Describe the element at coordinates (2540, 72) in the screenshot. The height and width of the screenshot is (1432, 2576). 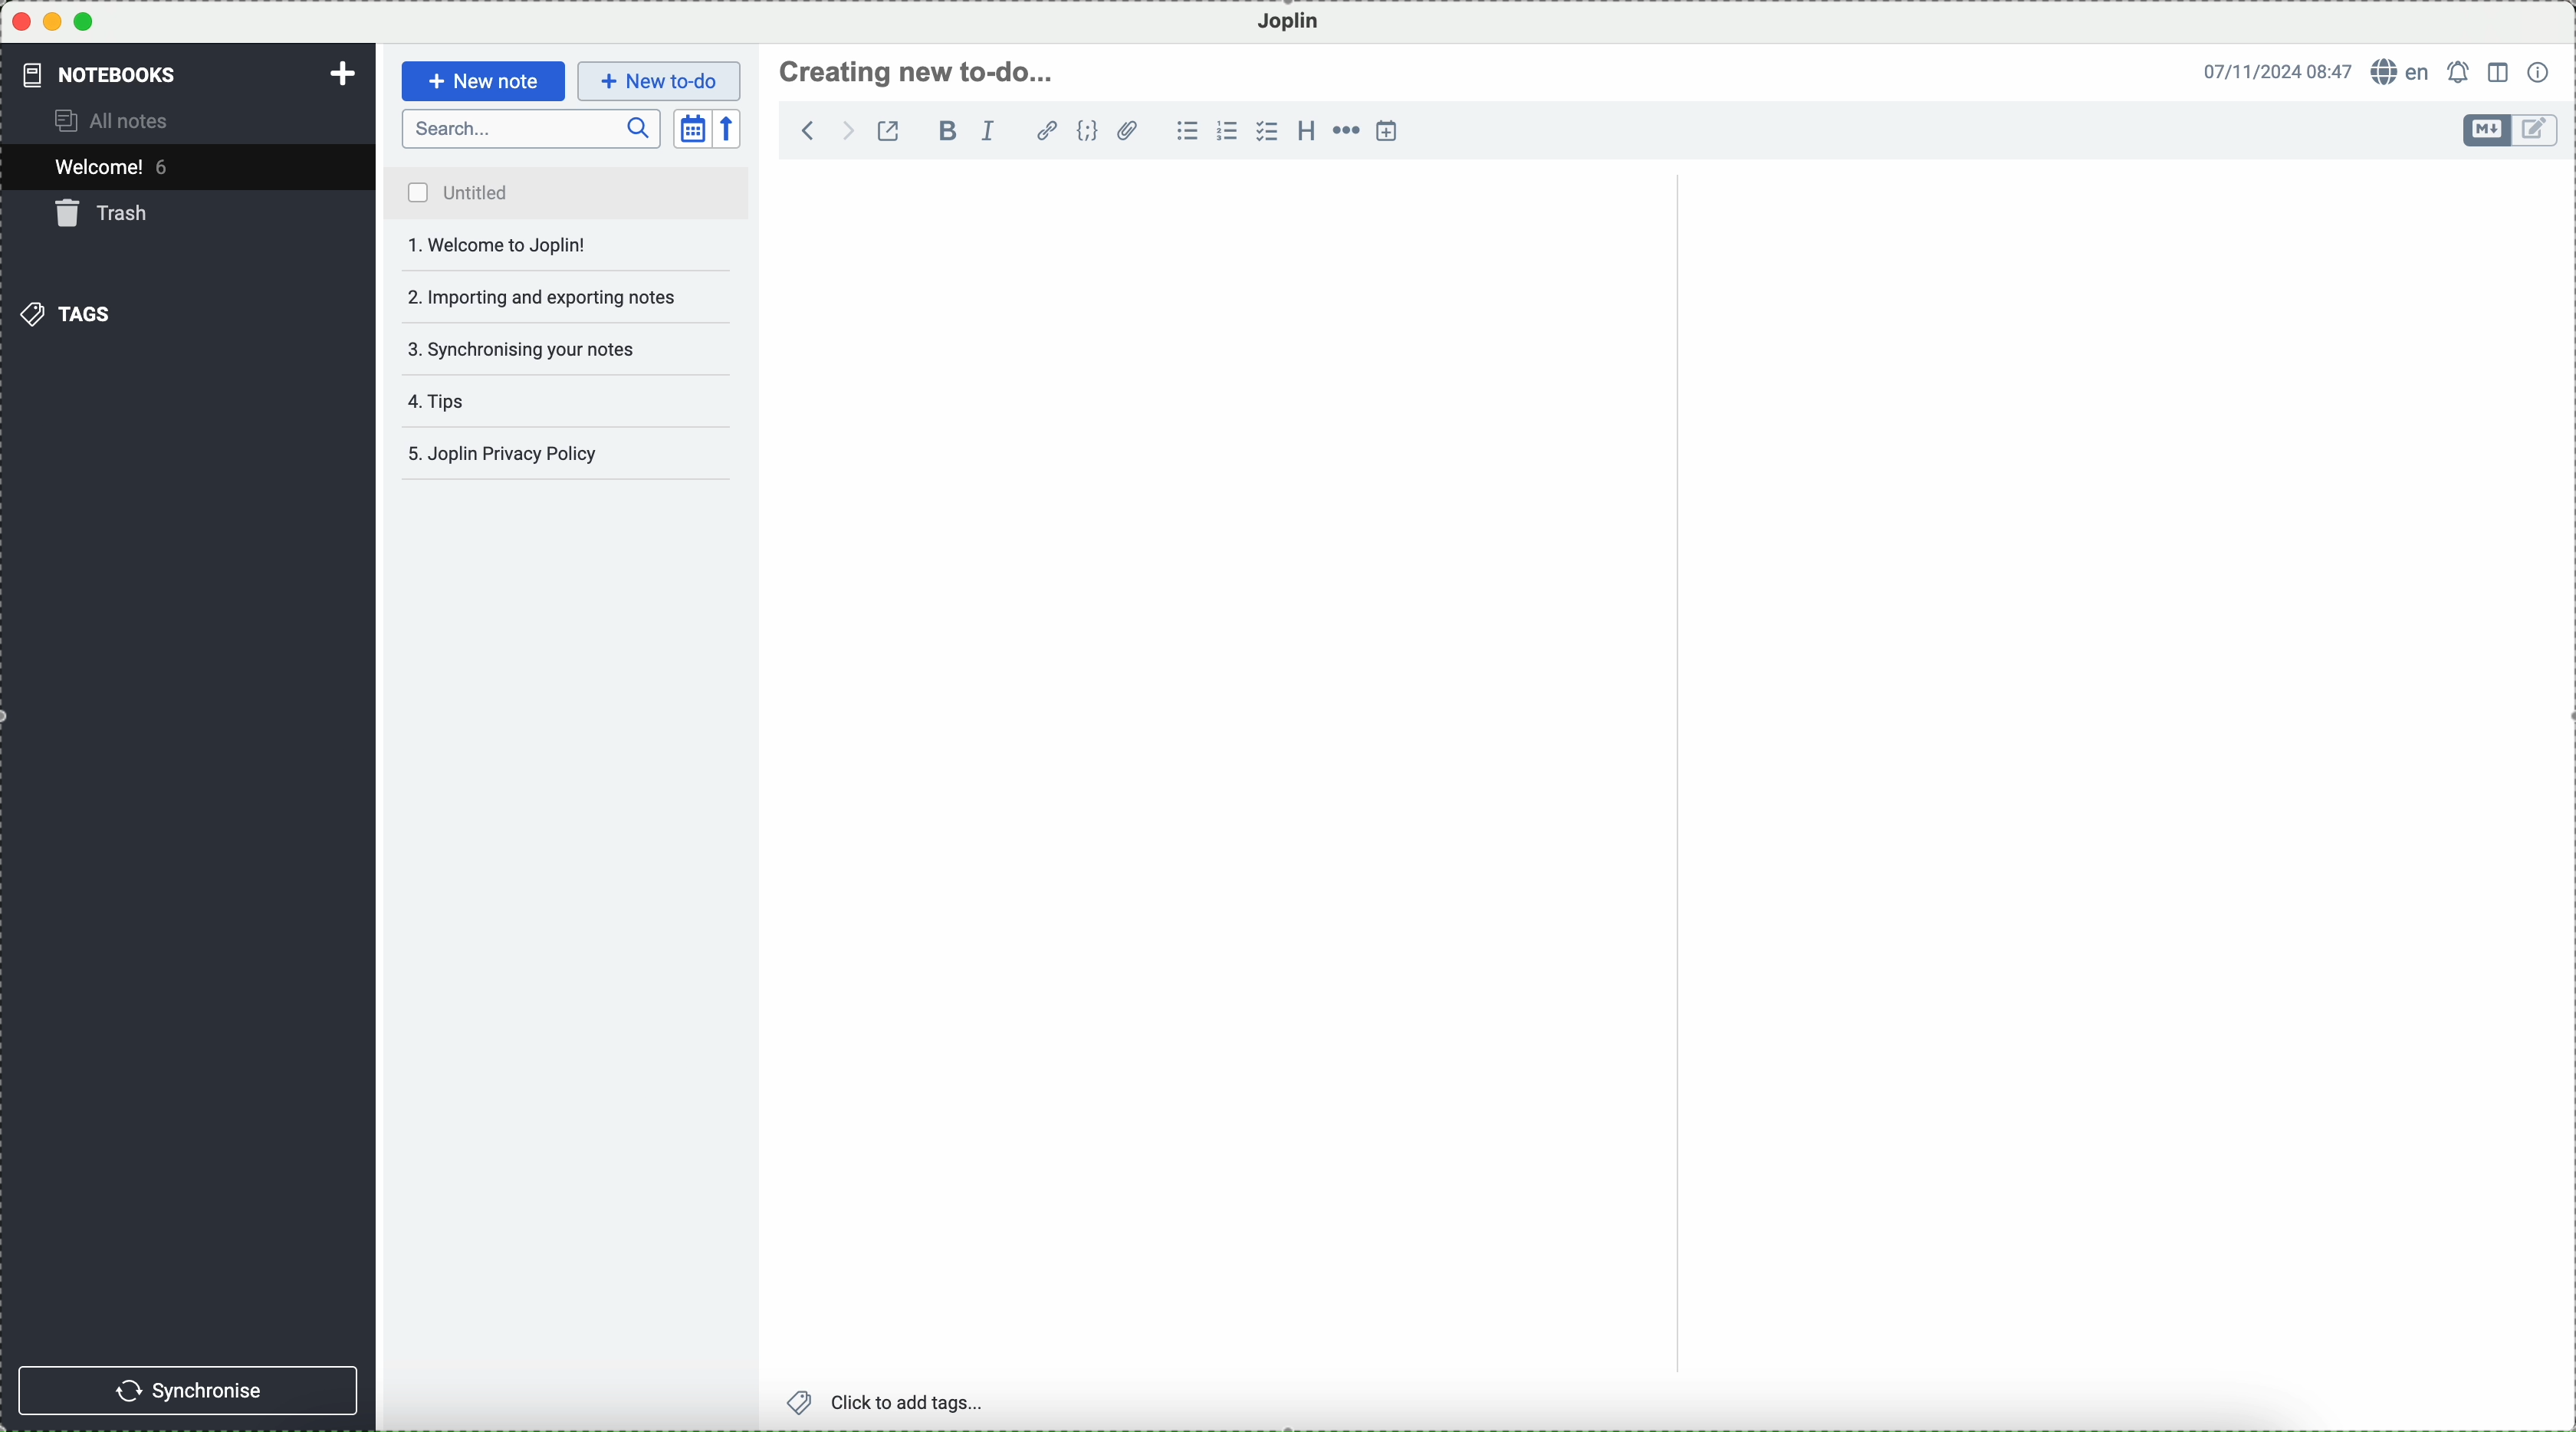
I see `note properties` at that location.